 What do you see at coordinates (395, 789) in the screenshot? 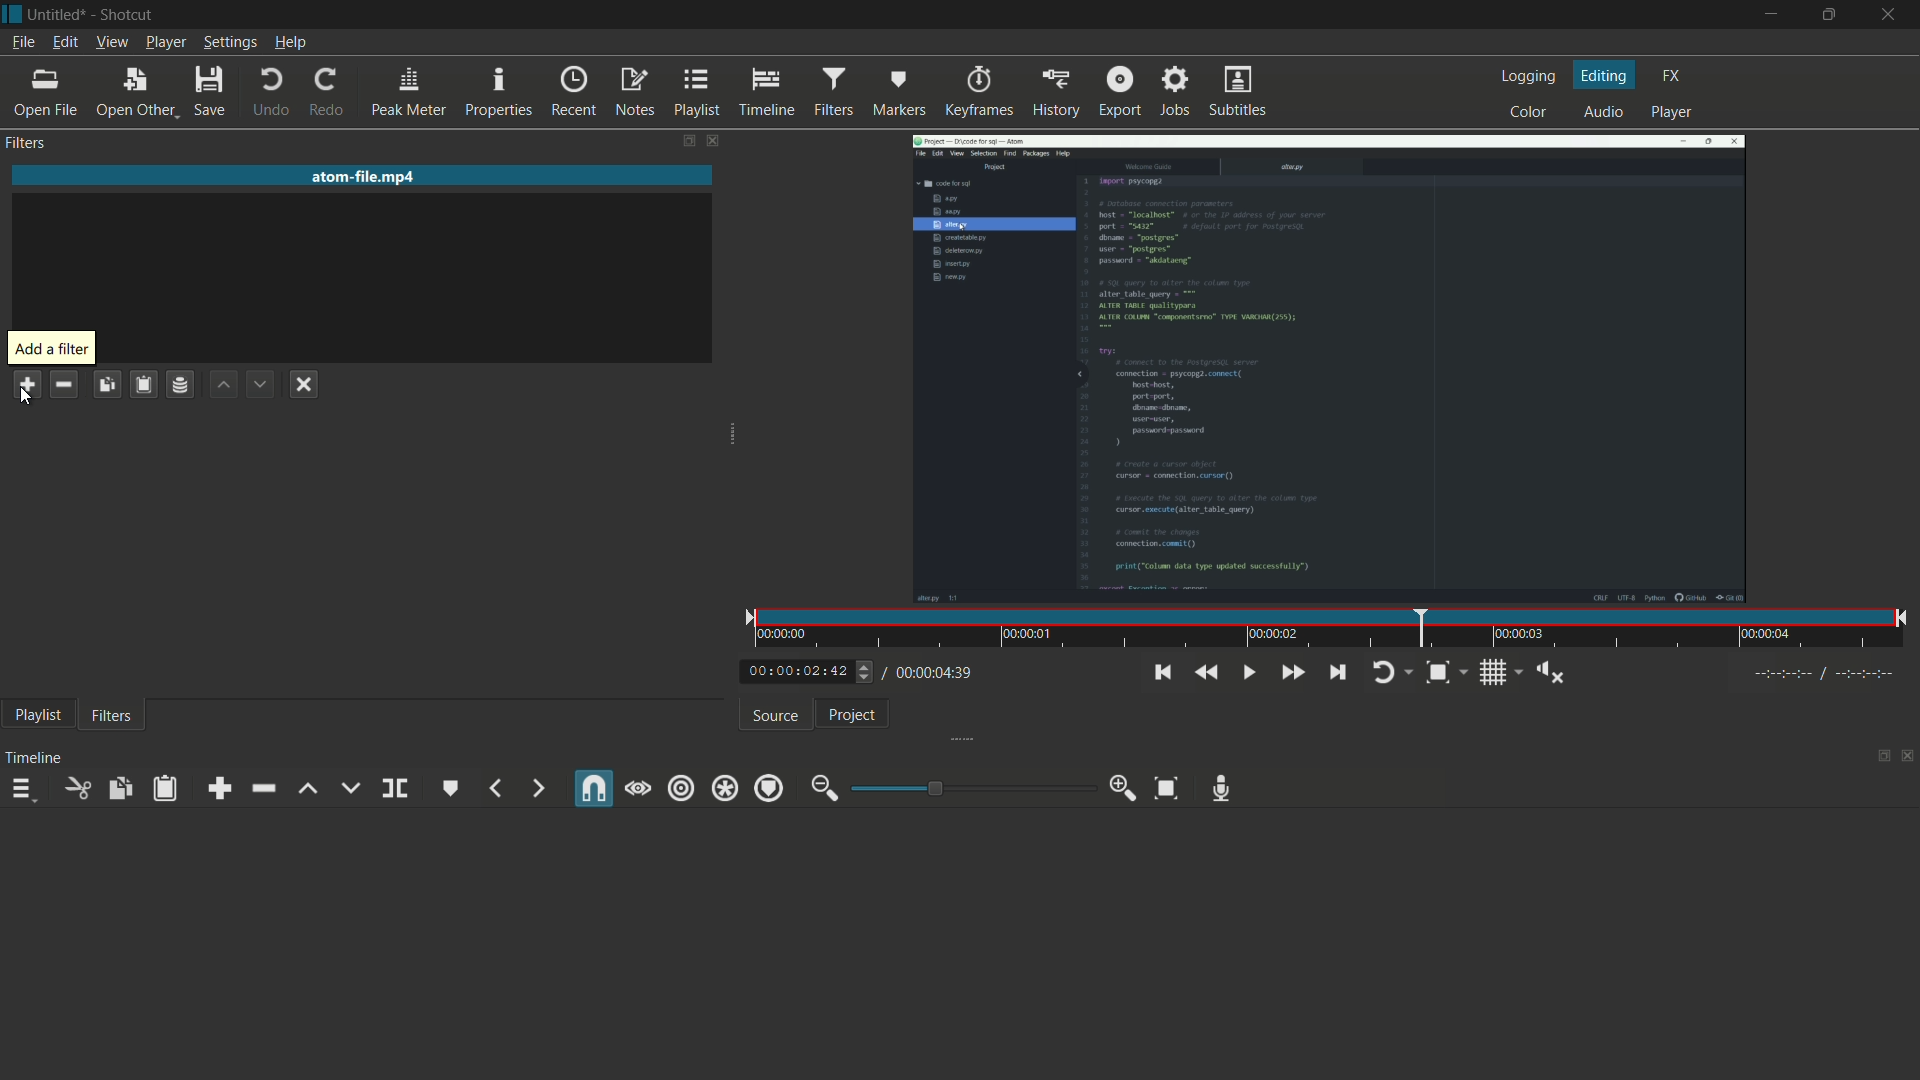
I see `split at playhead` at bounding box center [395, 789].